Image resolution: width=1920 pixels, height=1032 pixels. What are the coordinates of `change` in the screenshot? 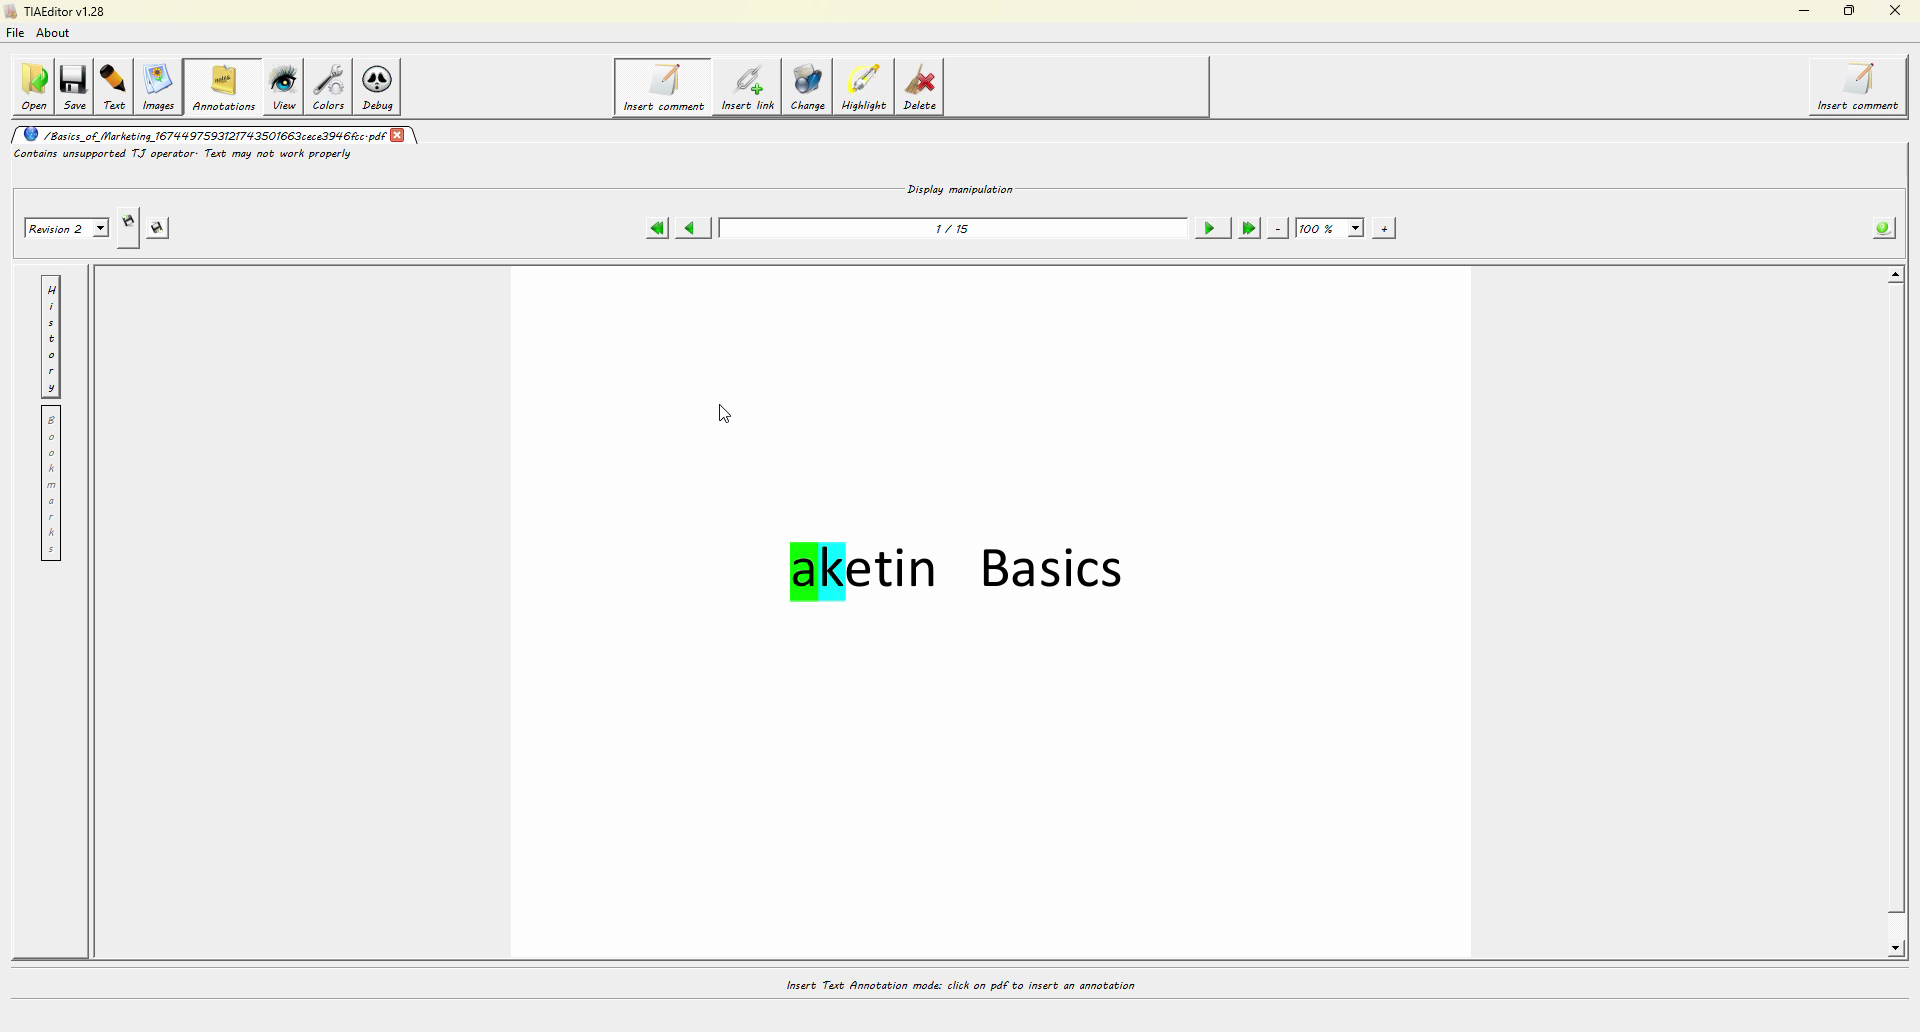 It's located at (812, 91).